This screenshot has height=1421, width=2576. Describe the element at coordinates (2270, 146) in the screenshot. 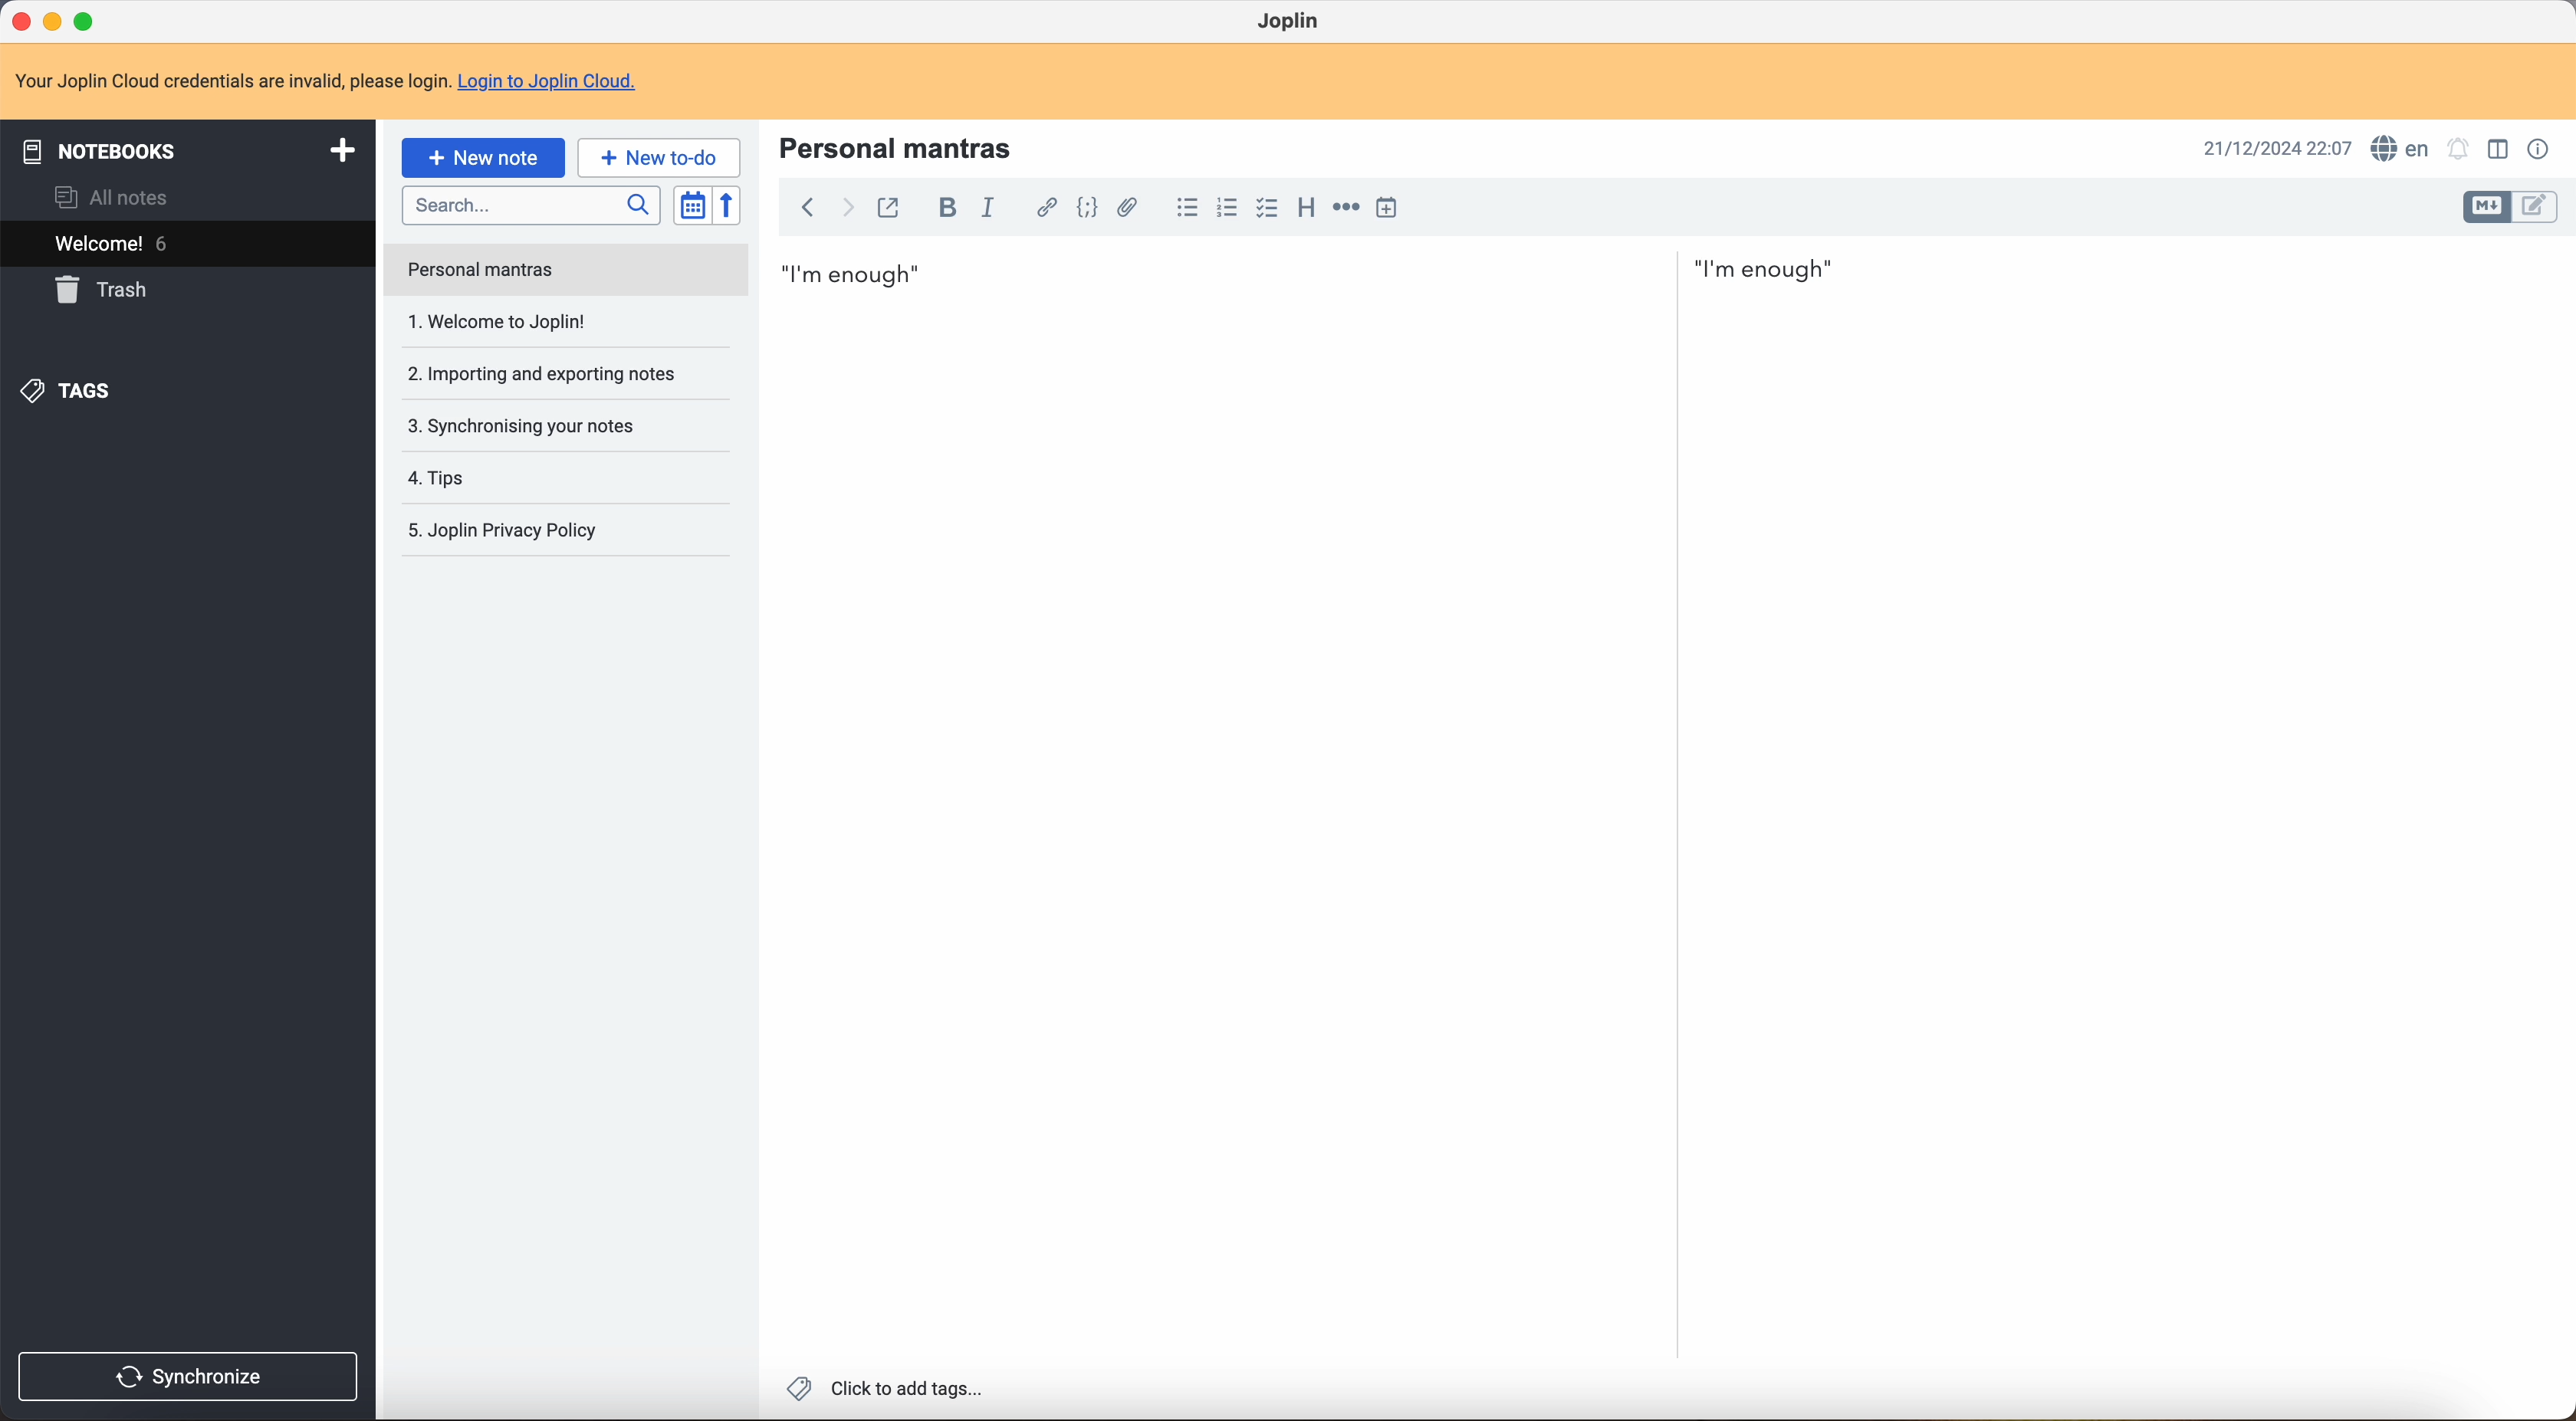

I see `date and hour` at that location.